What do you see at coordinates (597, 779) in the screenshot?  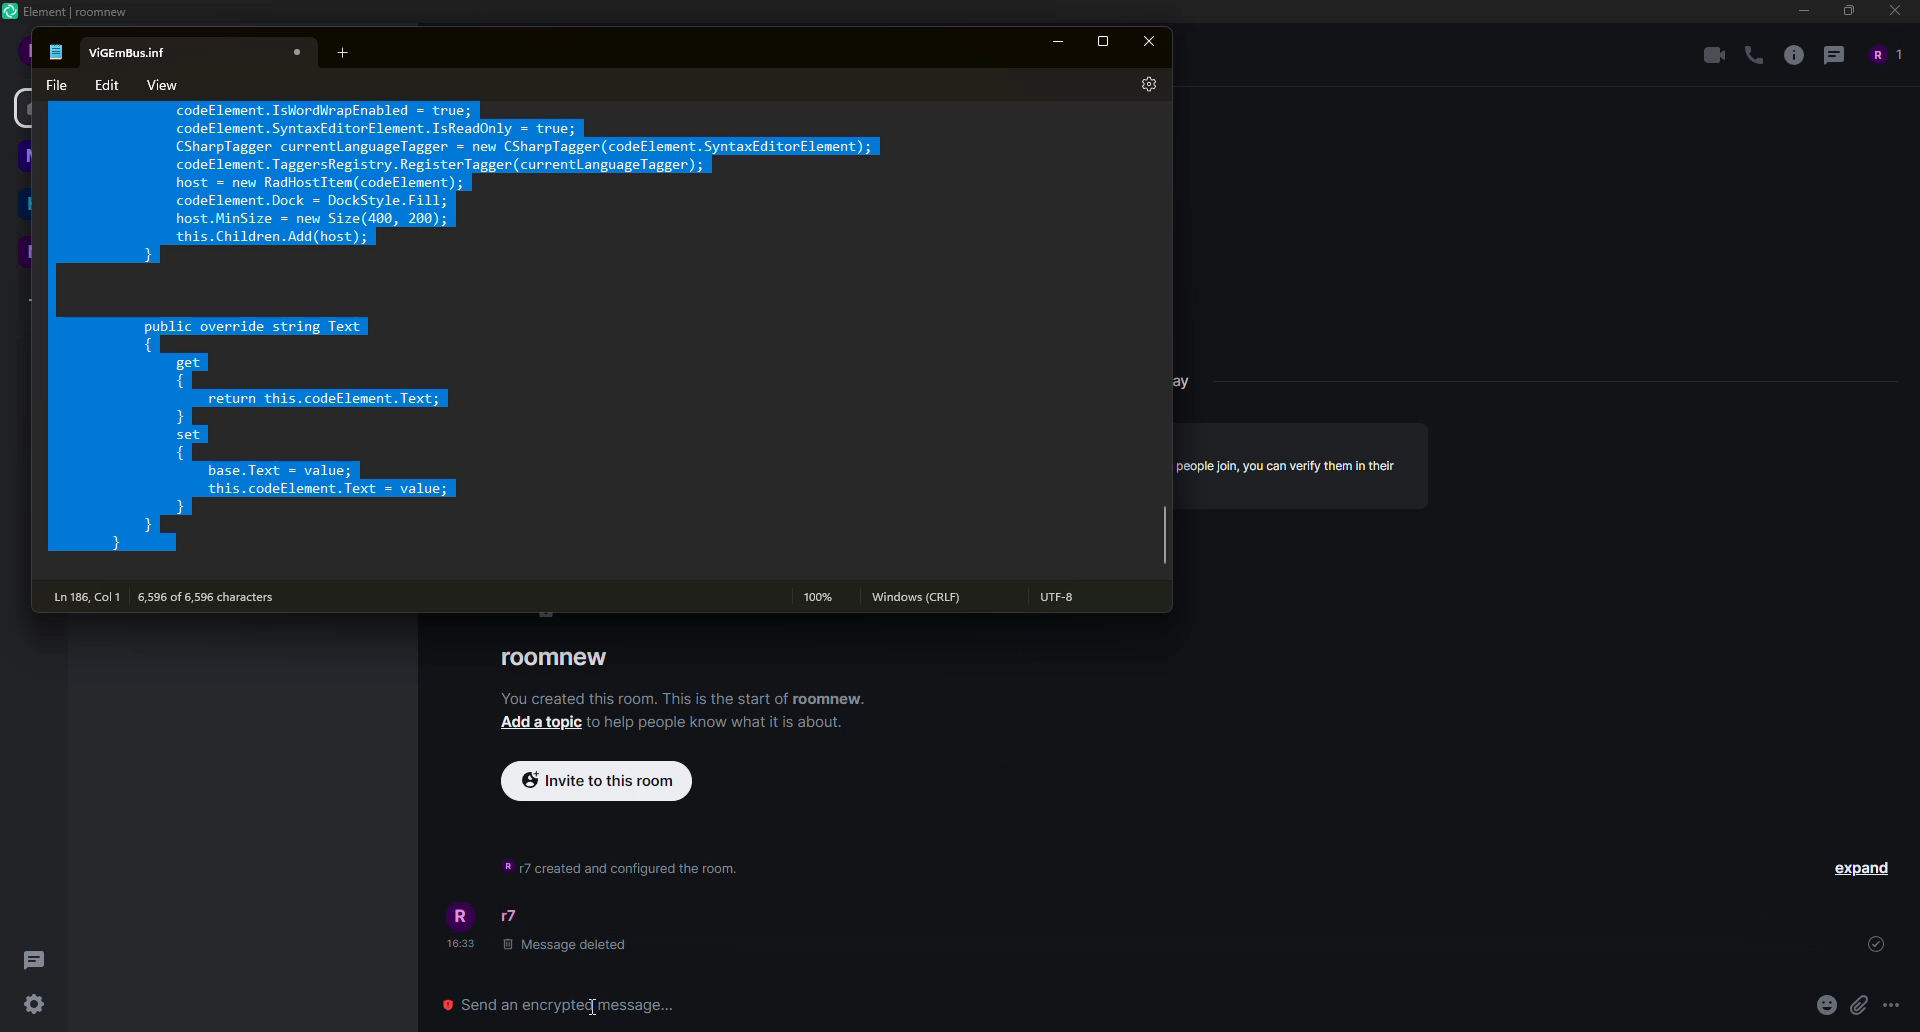 I see `invite to this room` at bounding box center [597, 779].